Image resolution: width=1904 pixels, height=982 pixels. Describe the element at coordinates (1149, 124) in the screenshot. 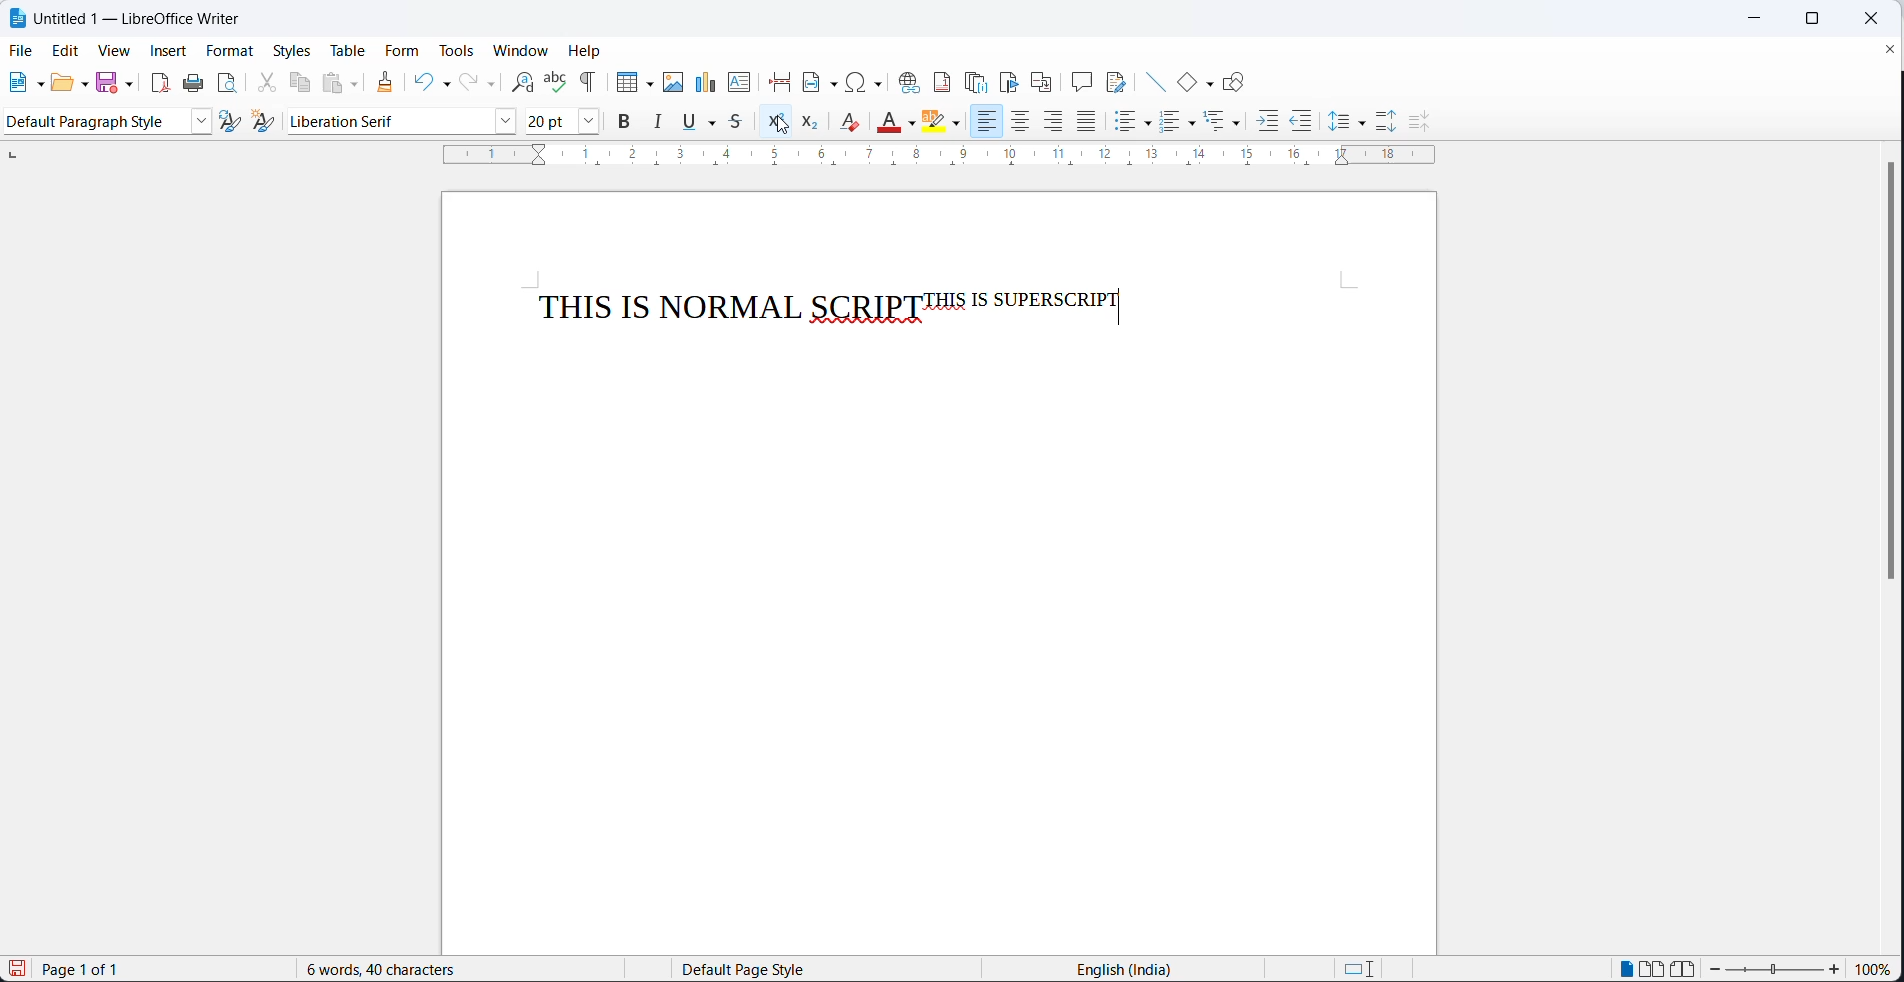

I see `toggle unordered list options` at that location.